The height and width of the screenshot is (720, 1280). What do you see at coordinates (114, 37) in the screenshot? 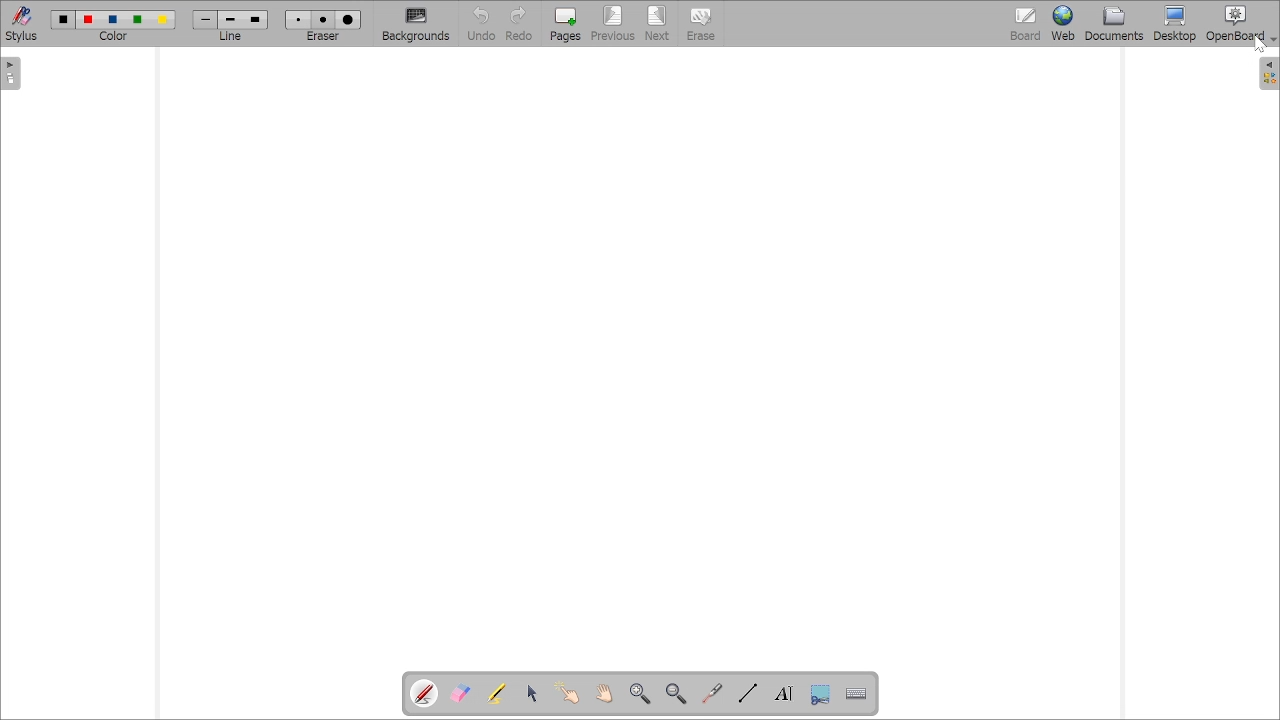
I see `color` at bounding box center [114, 37].